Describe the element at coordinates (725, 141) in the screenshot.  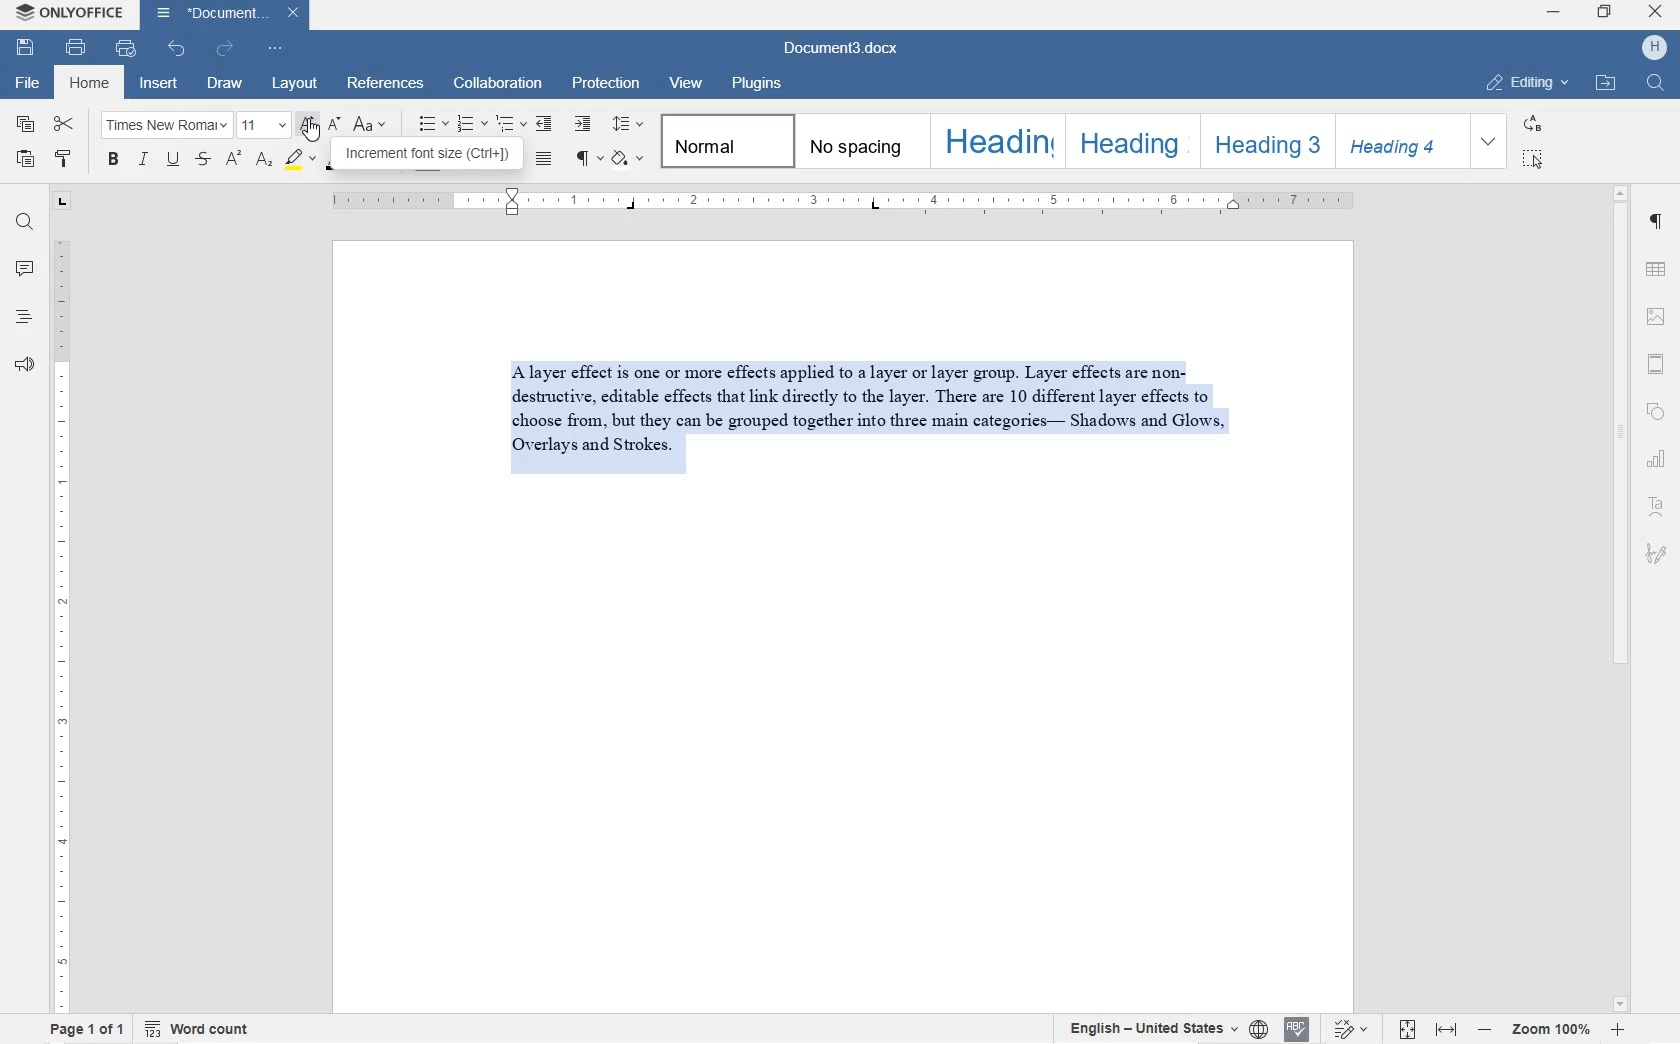
I see `NORMAL` at that location.